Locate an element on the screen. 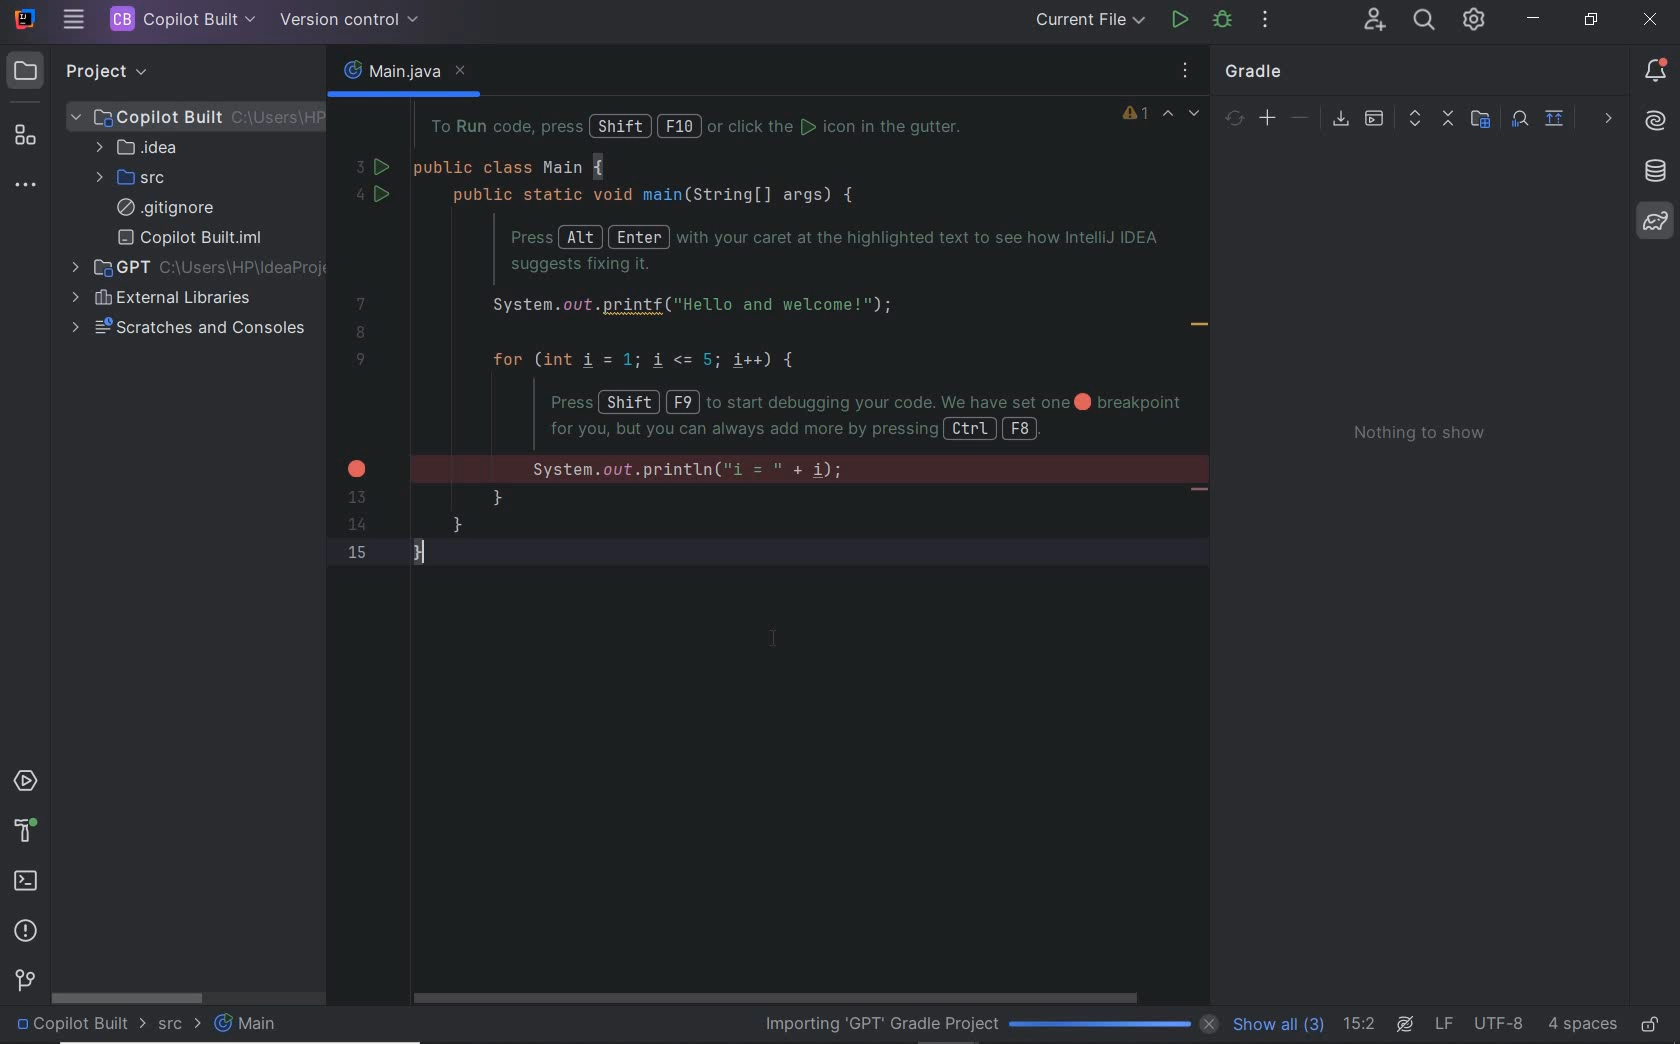 This screenshot has height=1044, width=1680. minimize is located at coordinates (1535, 19).